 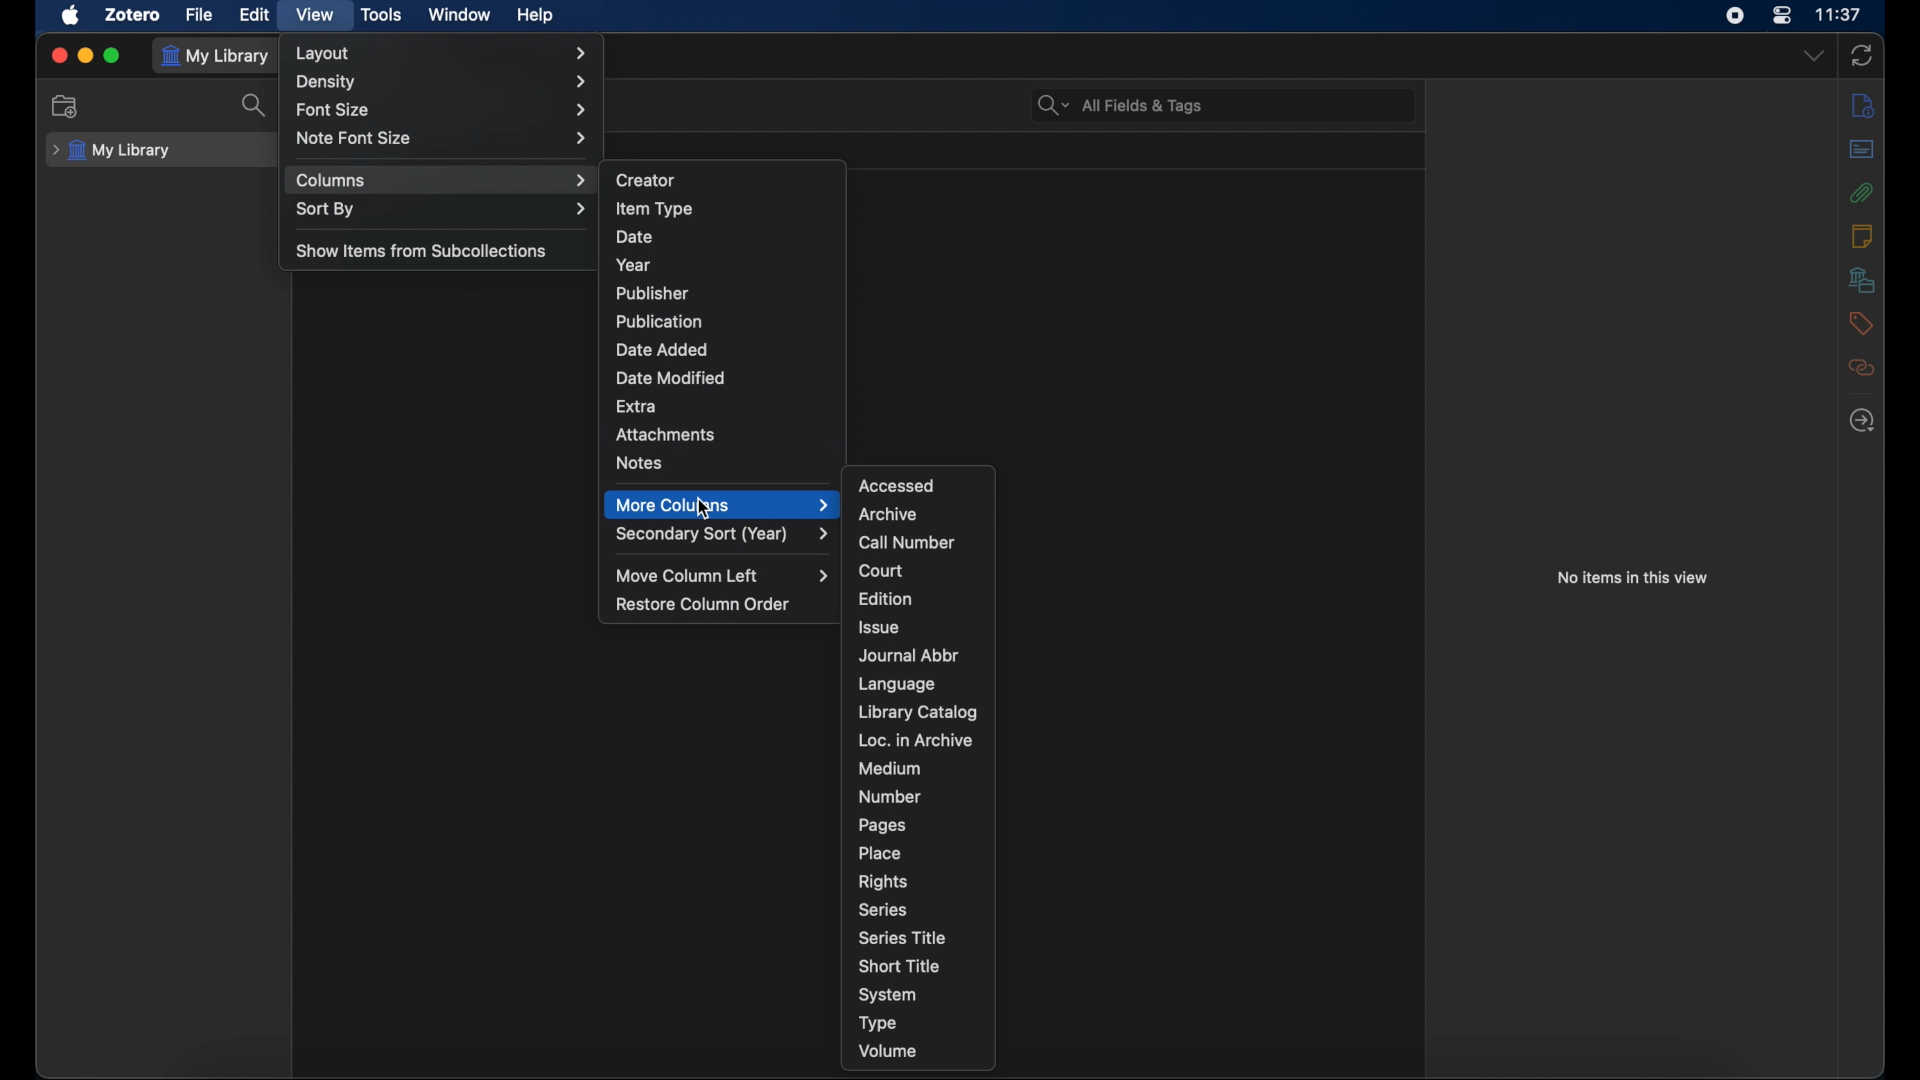 I want to click on language, so click(x=896, y=684).